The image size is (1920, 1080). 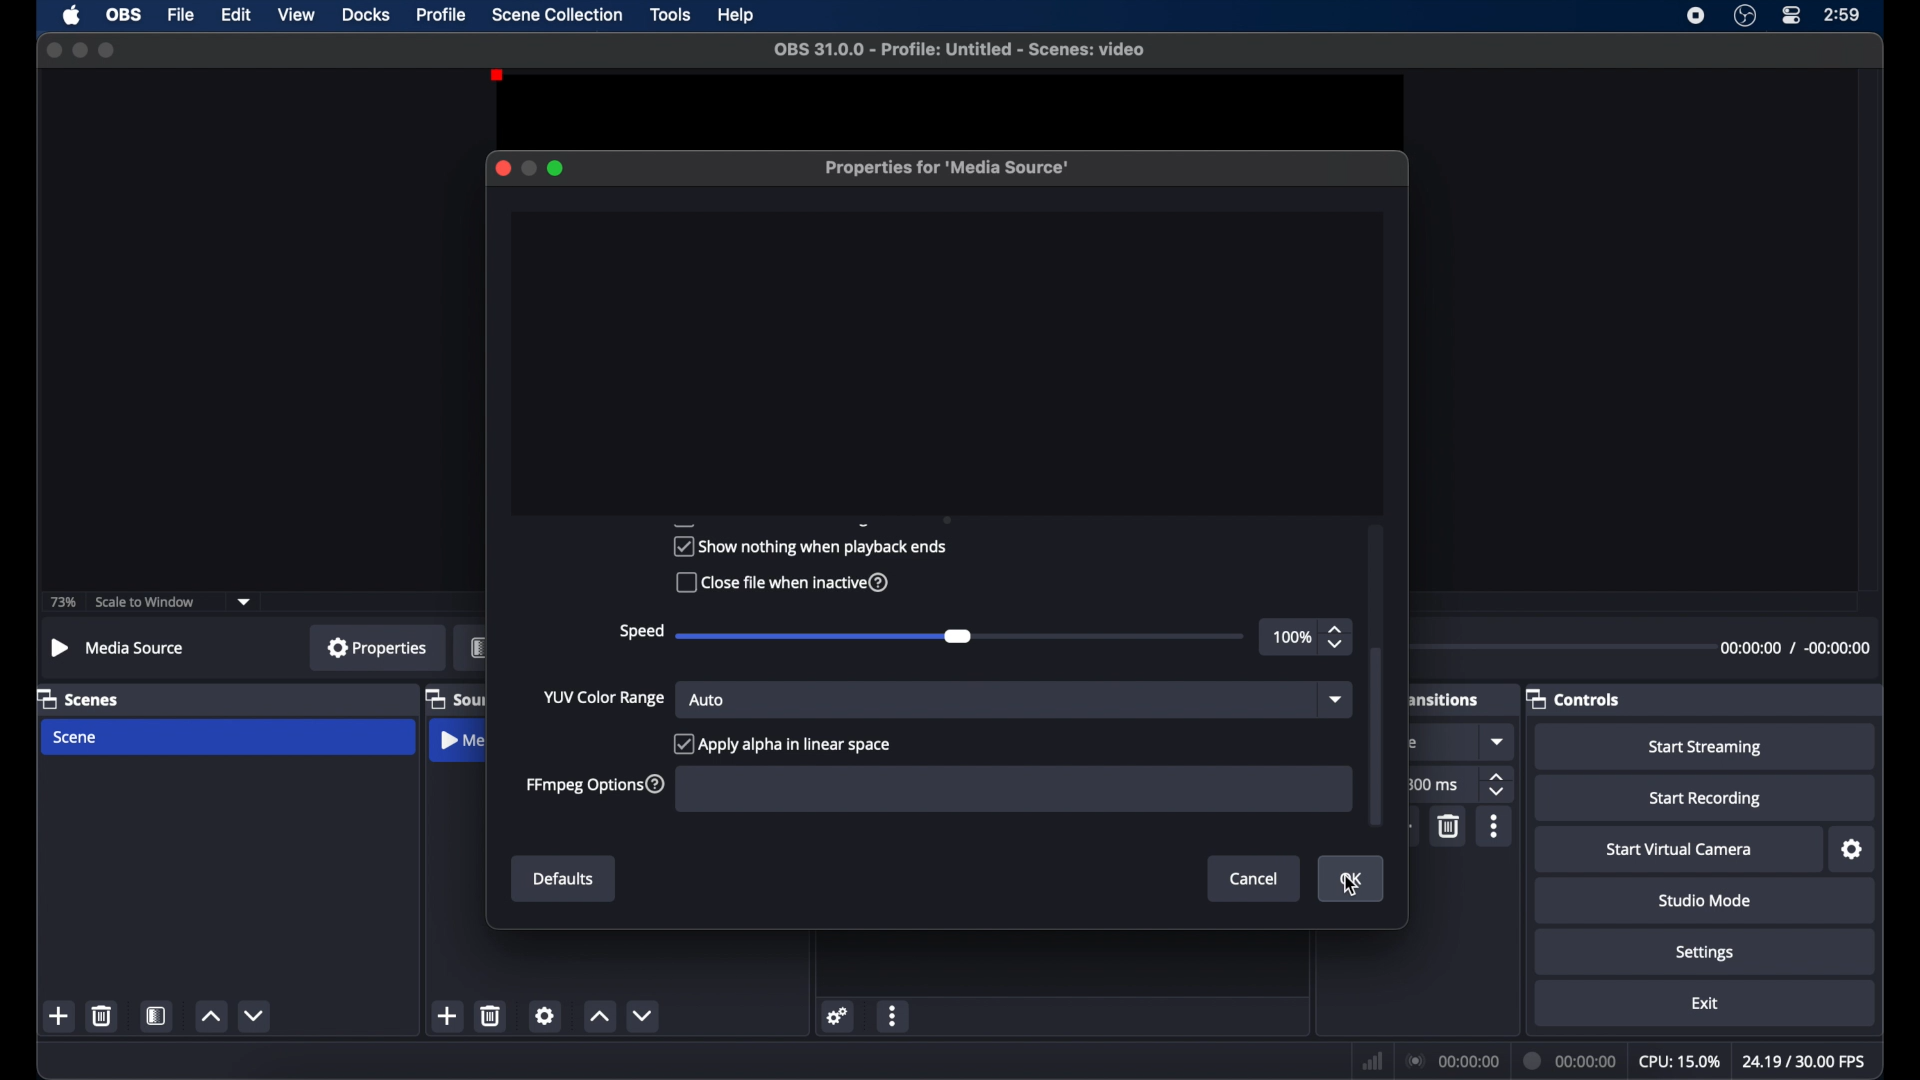 I want to click on stepper buttons, so click(x=1498, y=784).